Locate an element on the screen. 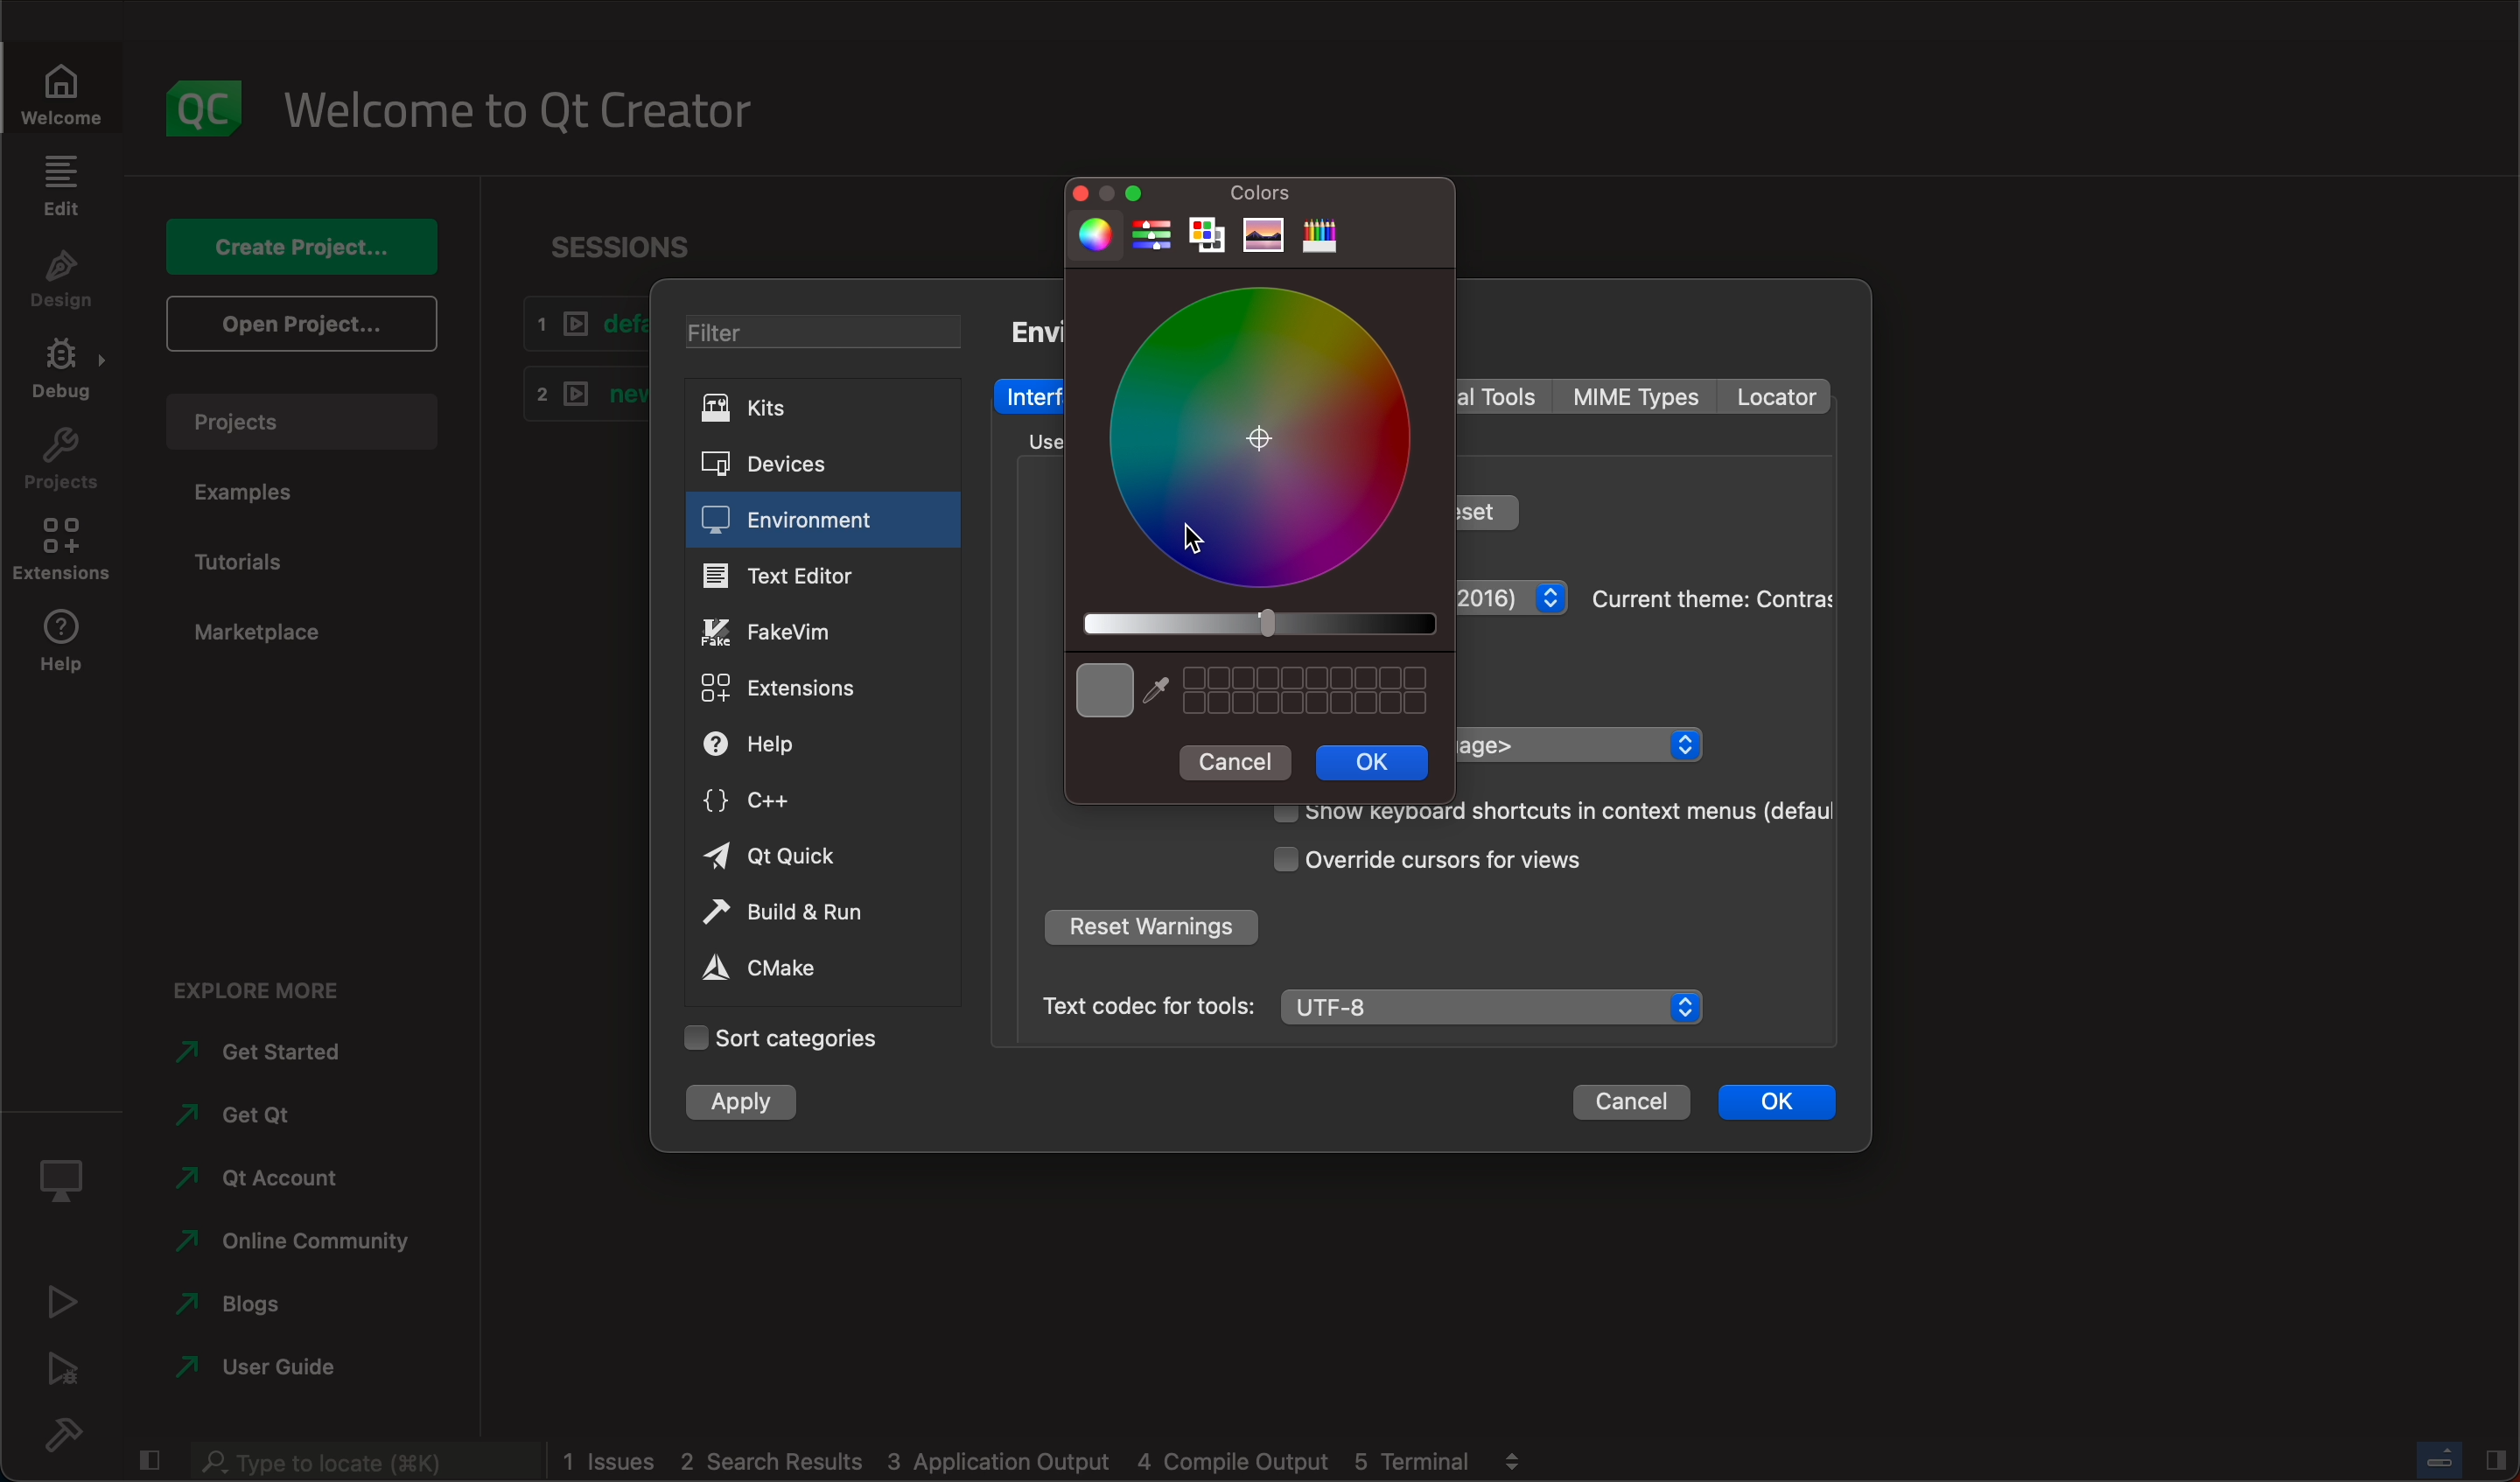  started is located at coordinates (273, 1052).